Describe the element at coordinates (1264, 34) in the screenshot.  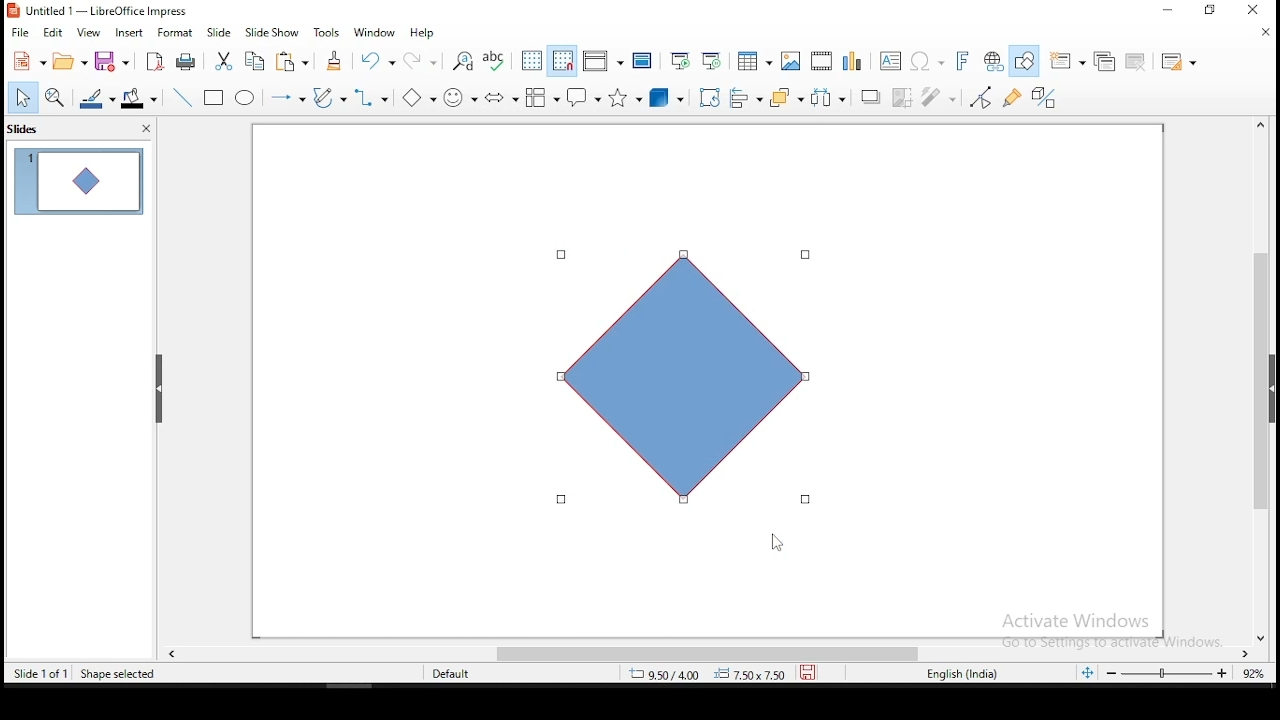
I see `close` at that location.